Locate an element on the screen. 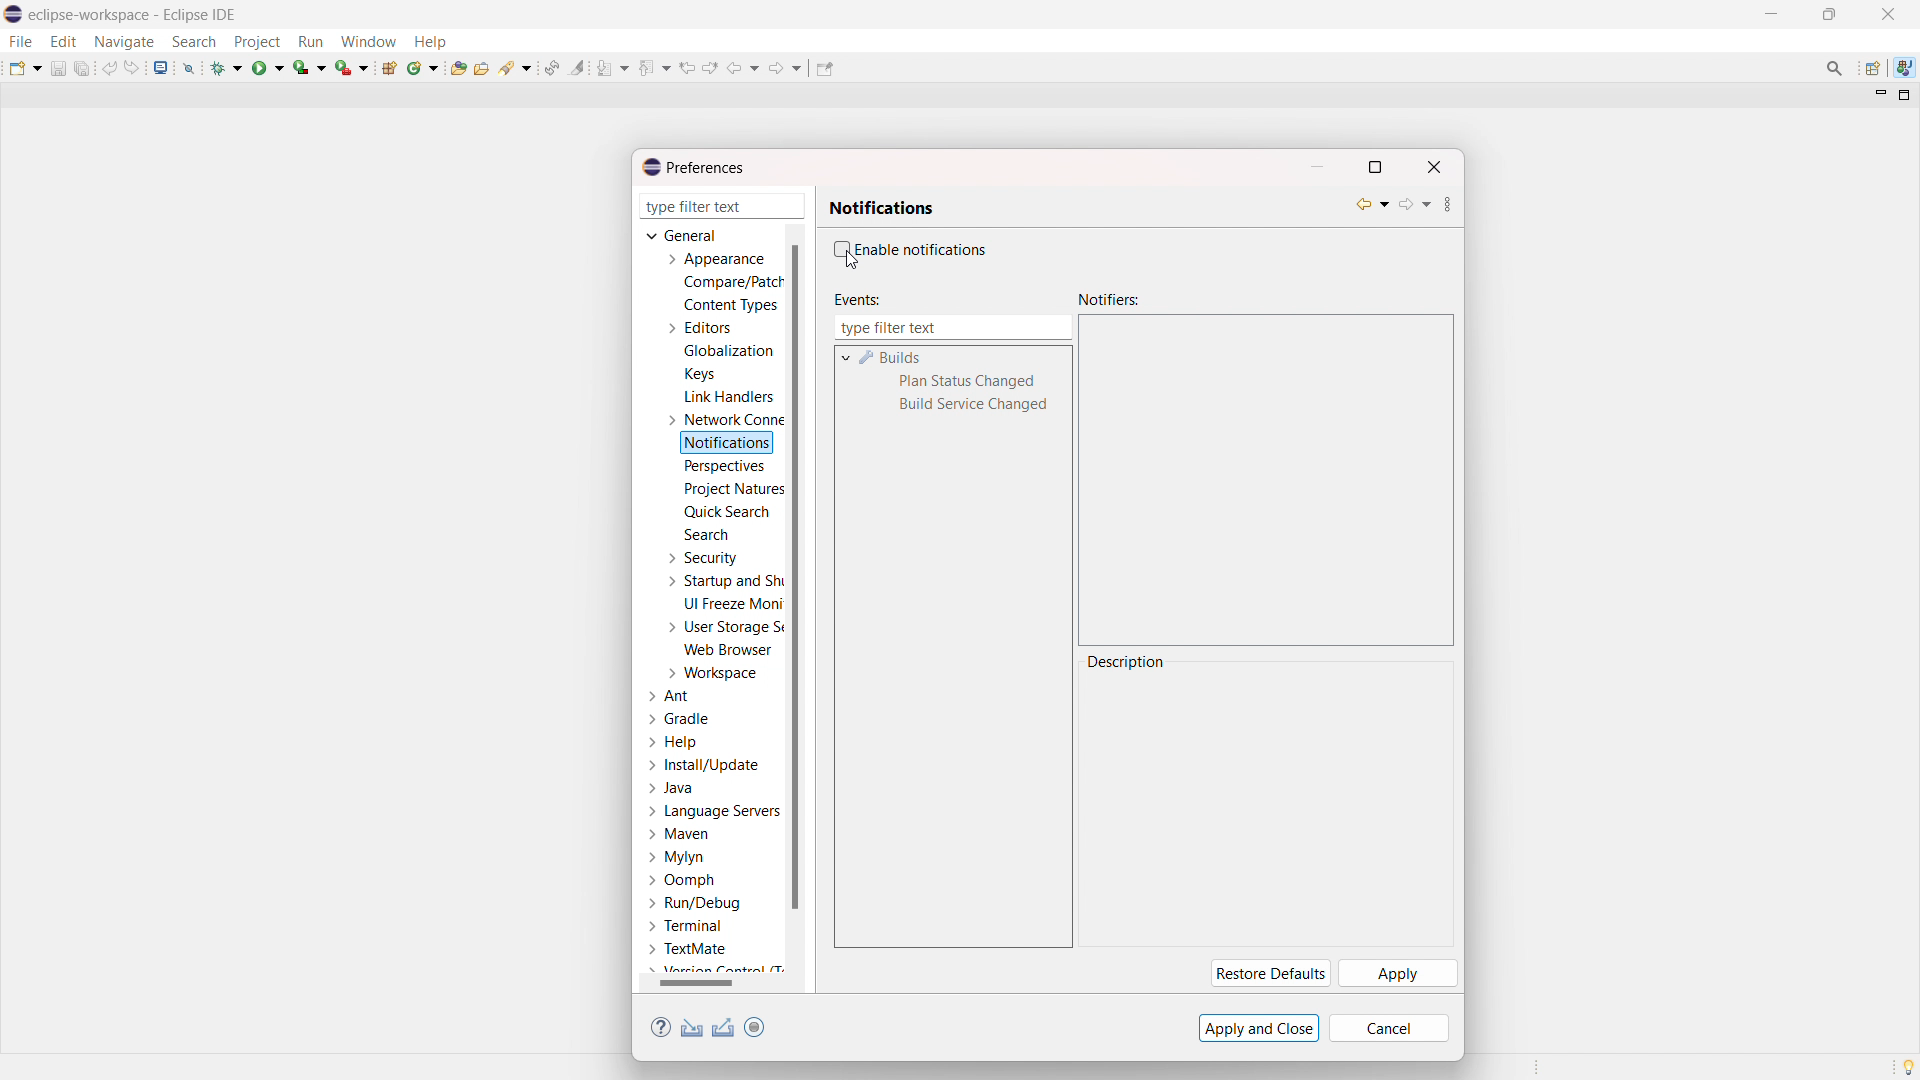  type filter text is located at coordinates (952, 328).